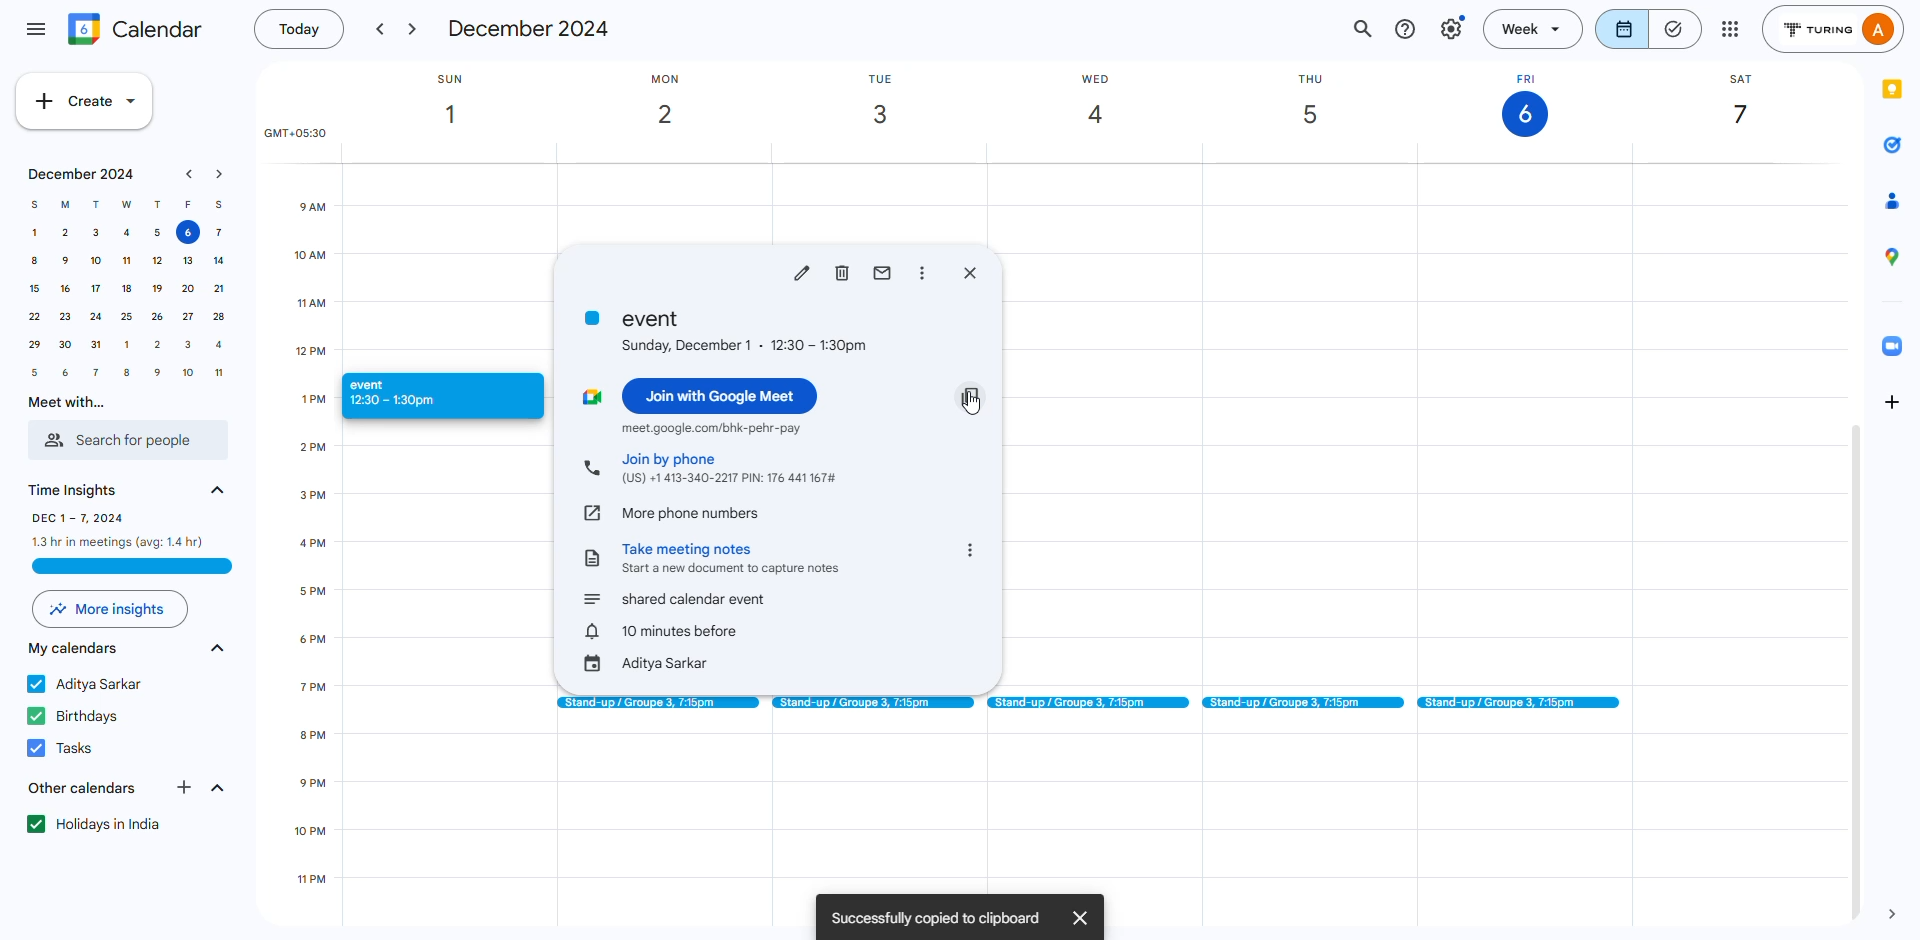 The height and width of the screenshot is (940, 1920). What do you see at coordinates (36, 26) in the screenshot?
I see `meu` at bounding box center [36, 26].